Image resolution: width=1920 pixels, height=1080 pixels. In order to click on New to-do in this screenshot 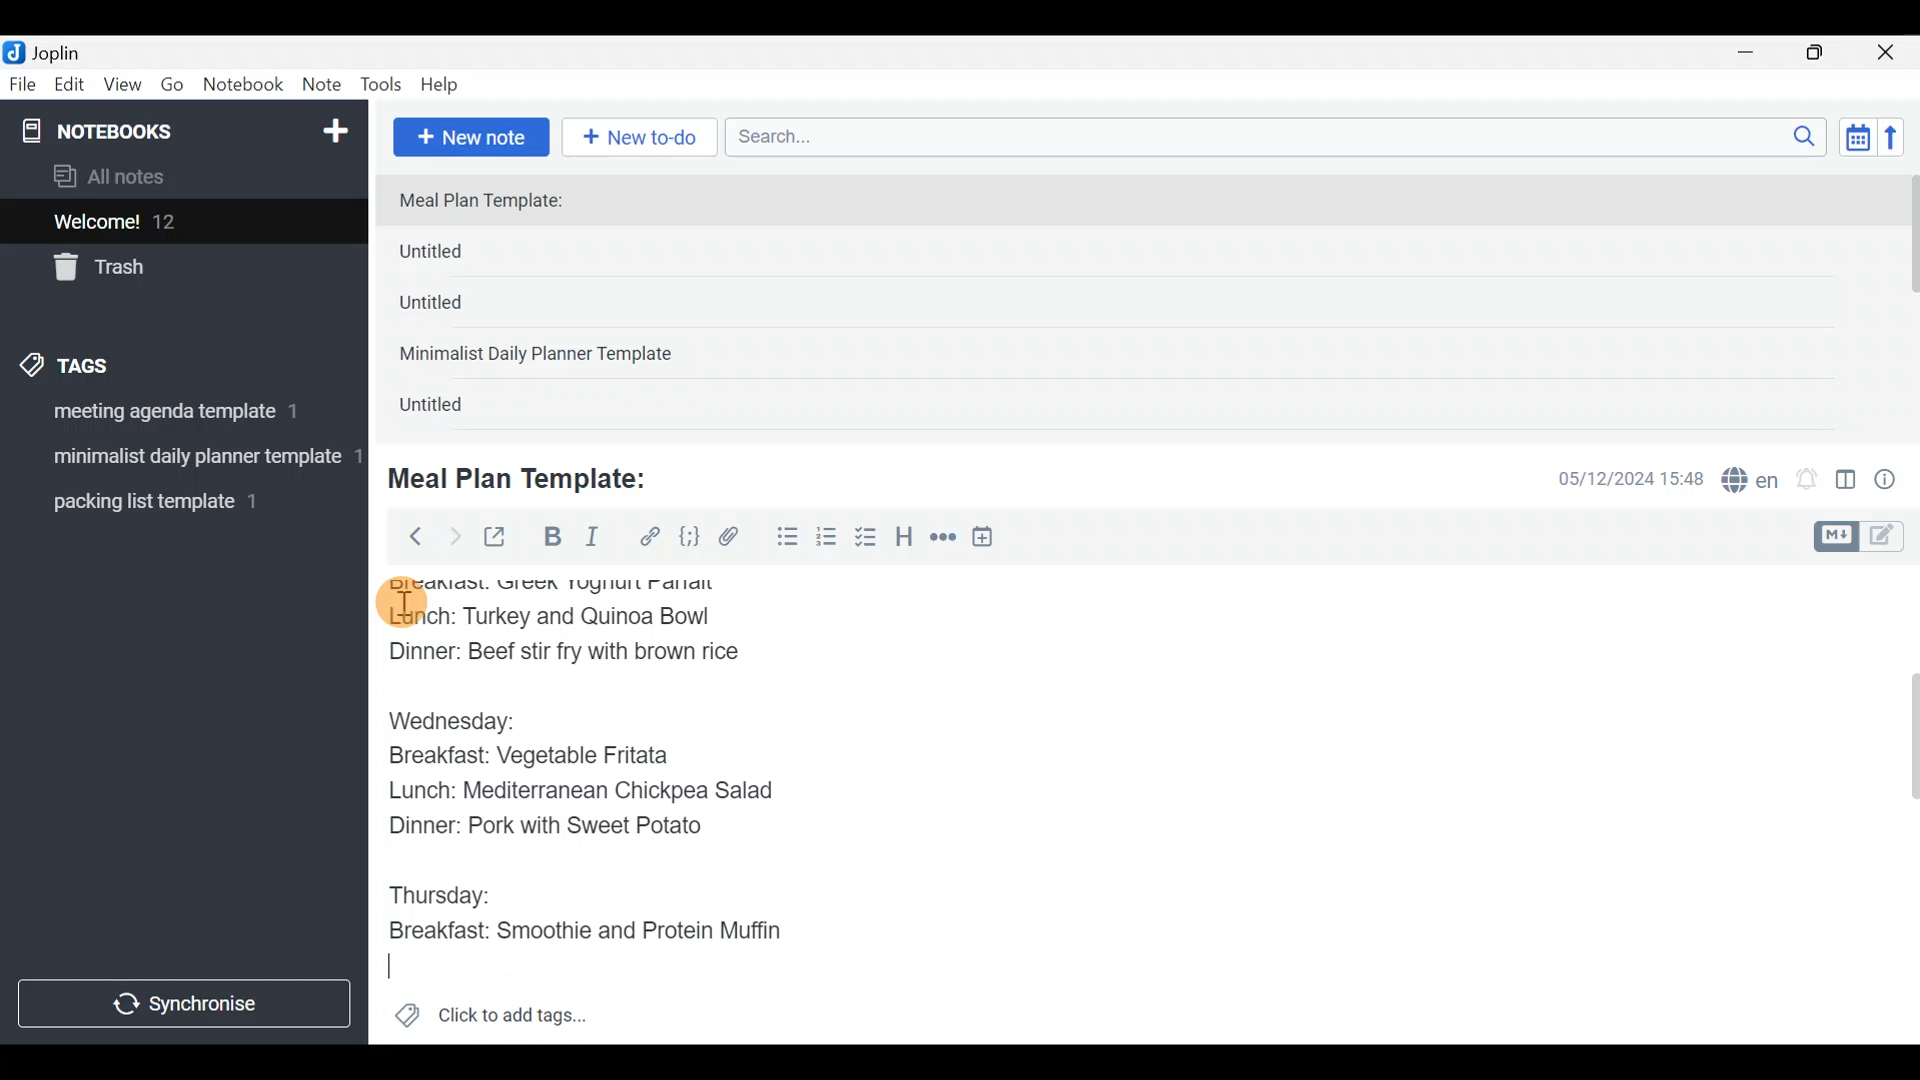, I will do `click(644, 139)`.